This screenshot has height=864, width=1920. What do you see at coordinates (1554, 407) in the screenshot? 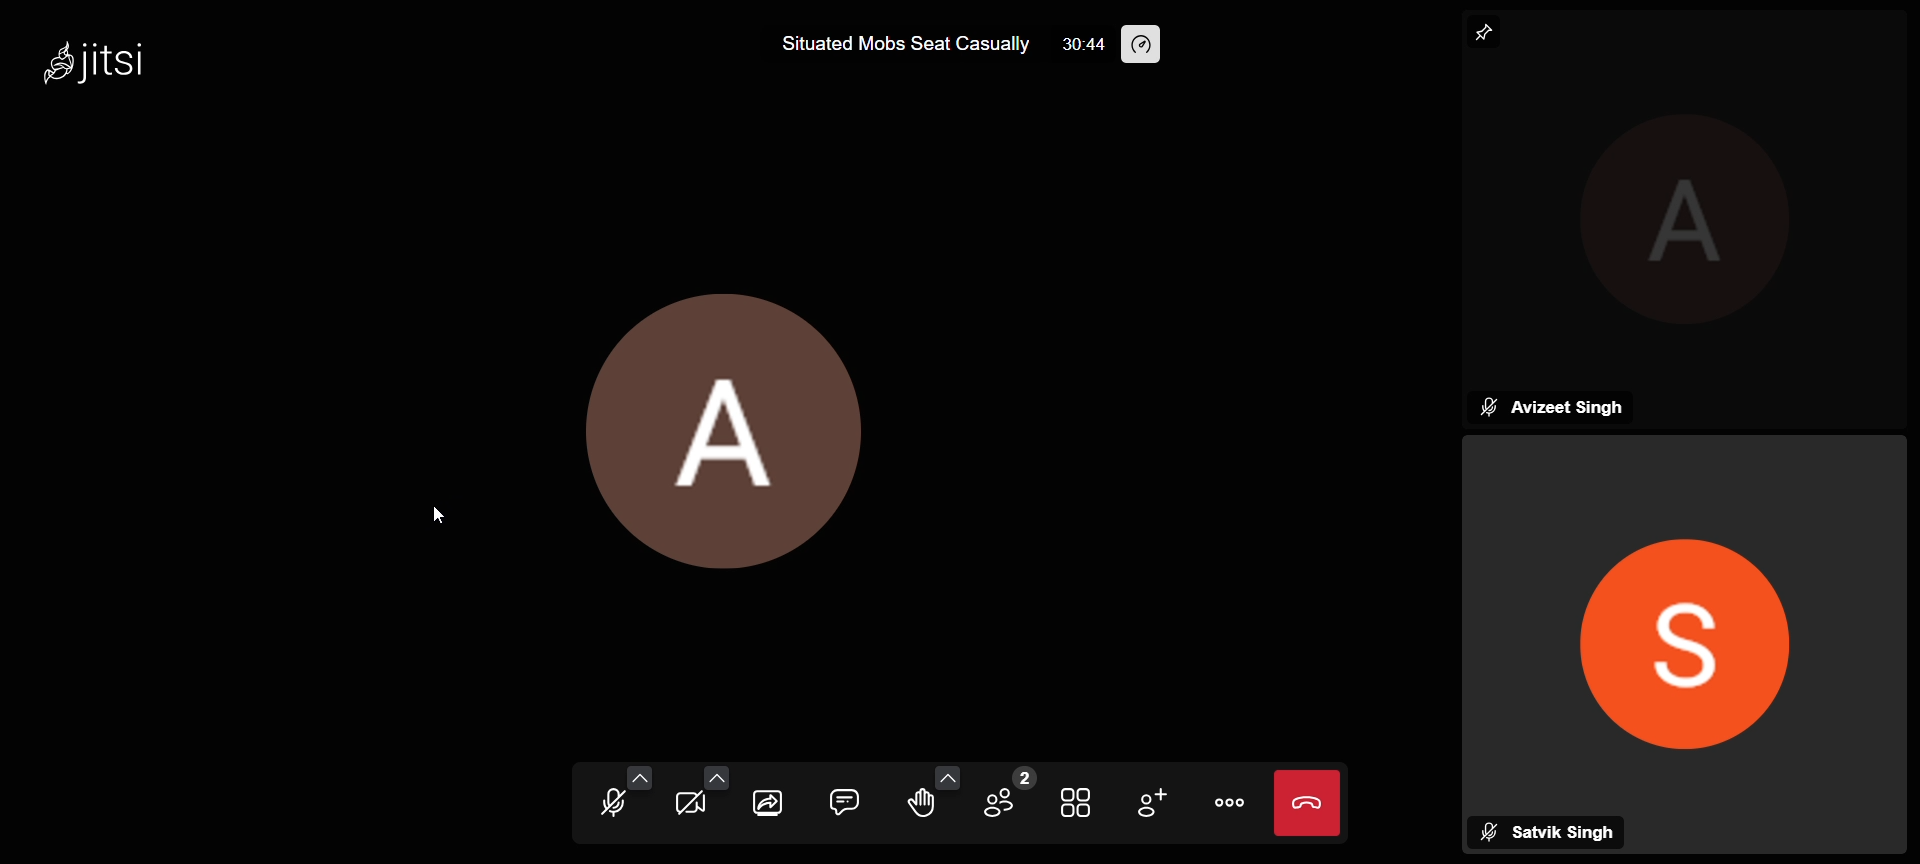
I see `avizeet singh` at bounding box center [1554, 407].